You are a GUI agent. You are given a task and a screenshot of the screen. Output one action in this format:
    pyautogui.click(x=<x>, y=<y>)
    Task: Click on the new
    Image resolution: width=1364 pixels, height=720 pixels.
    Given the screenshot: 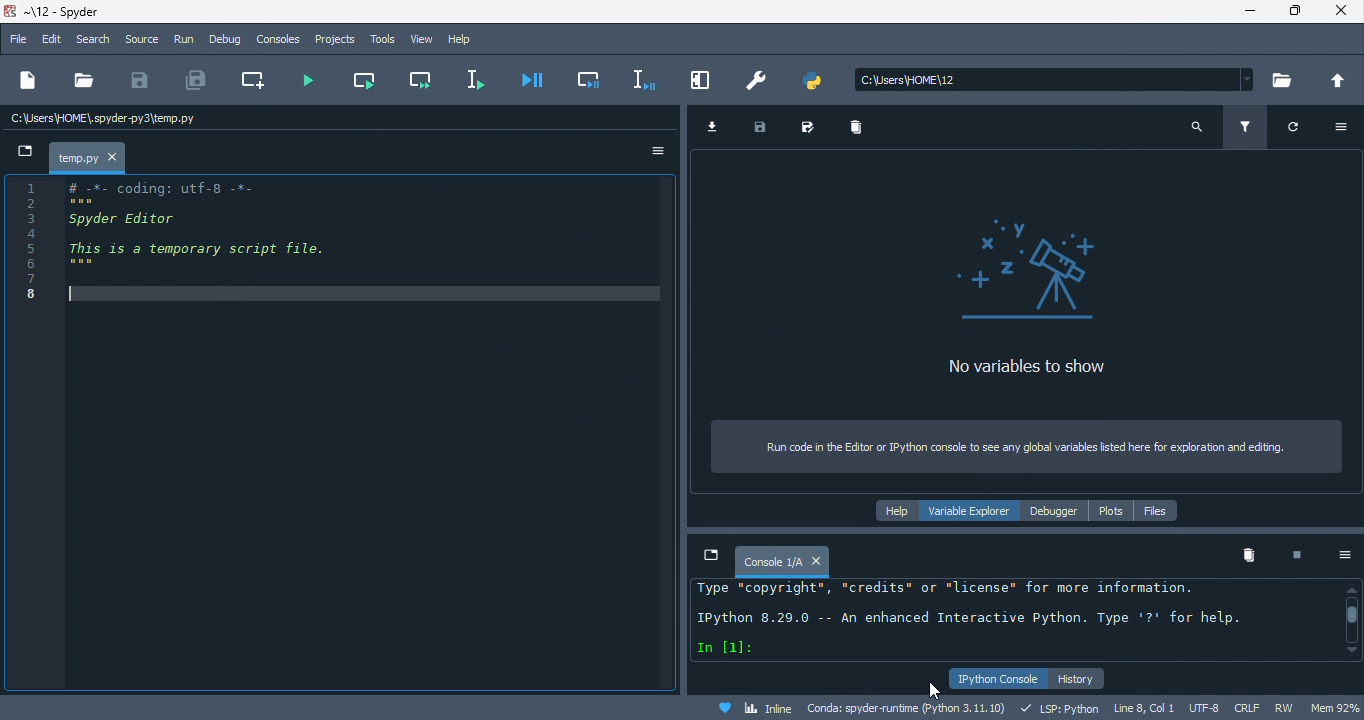 What is the action you would take?
    pyautogui.click(x=26, y=82)
    